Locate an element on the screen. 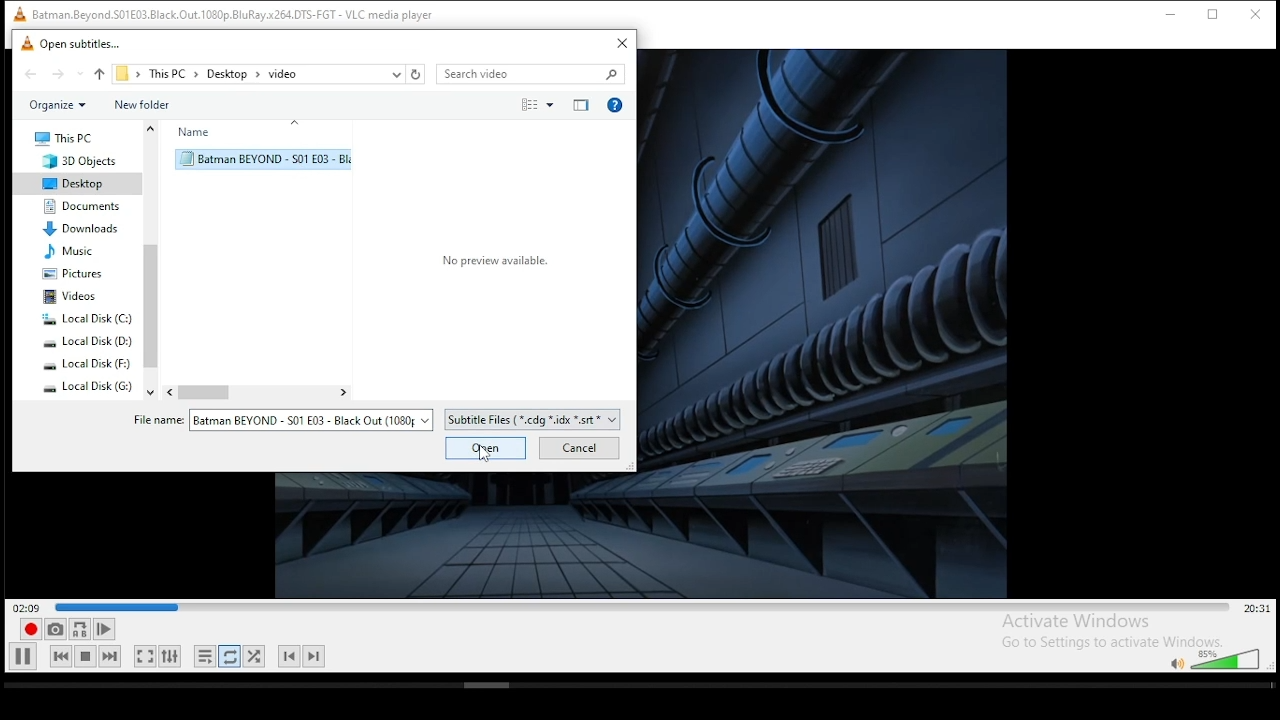  Select a file to preview. is located at coordinates (493, 260).